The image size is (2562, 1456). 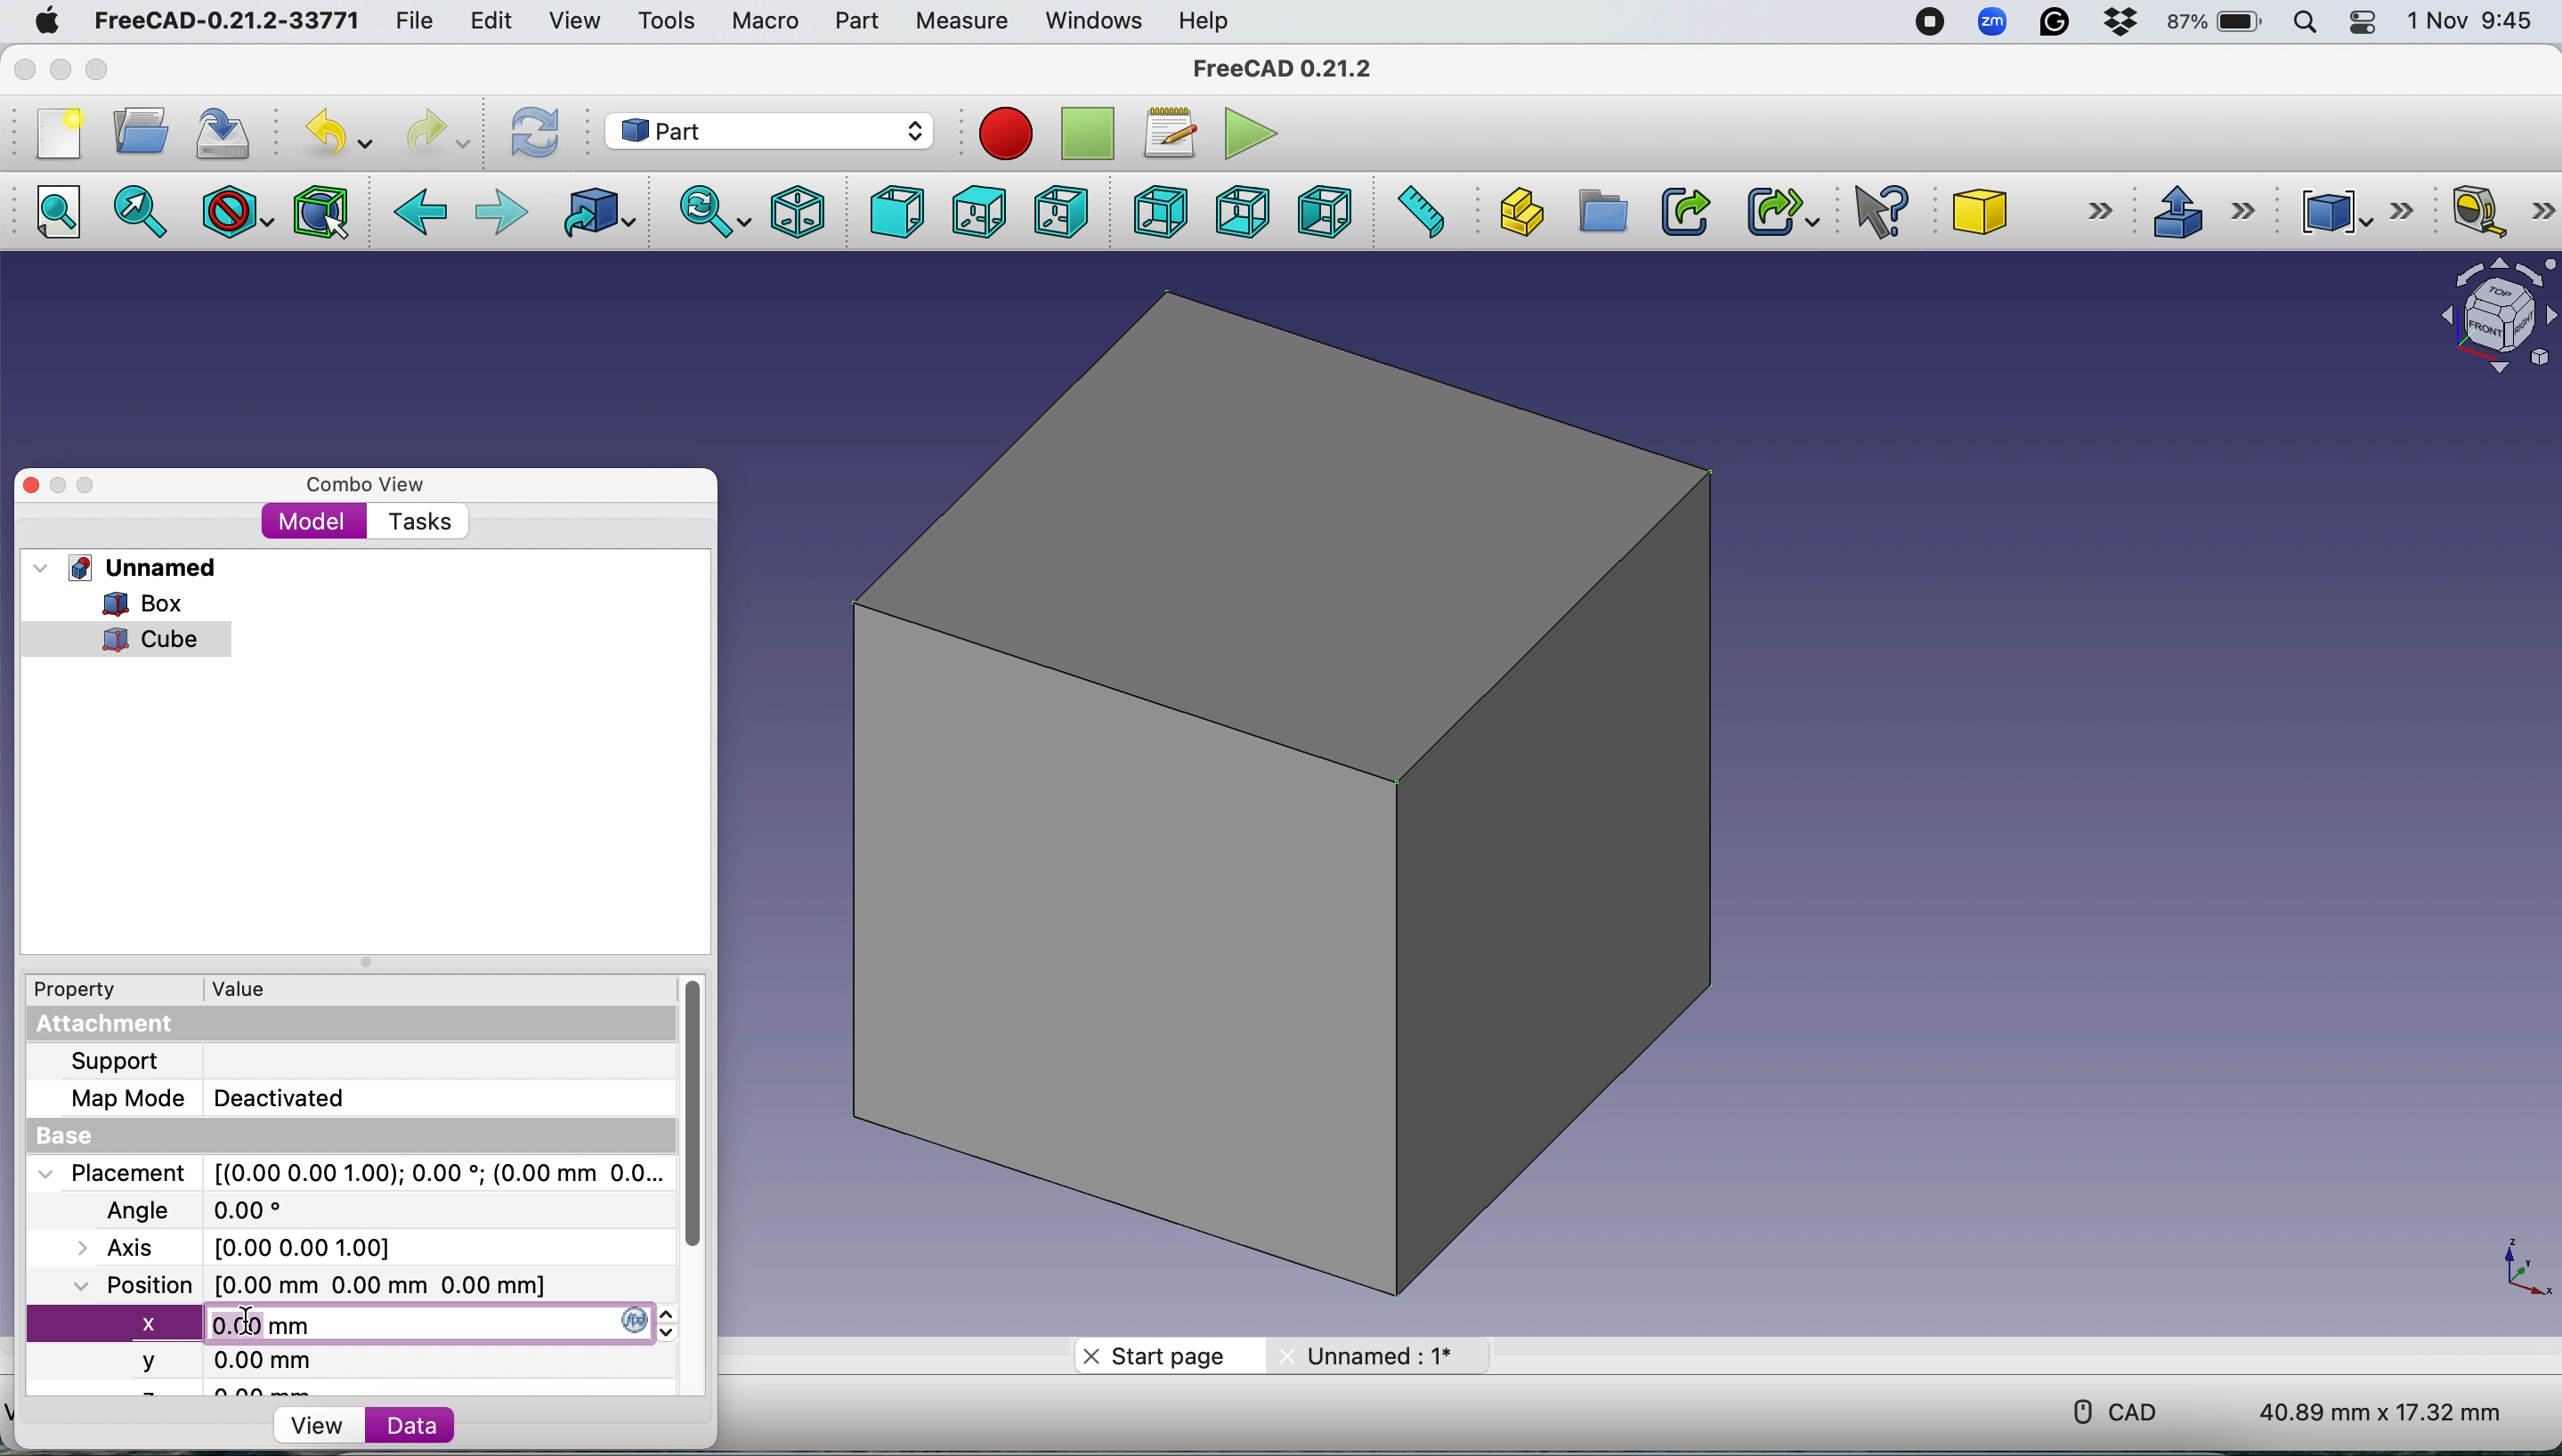 I want to click on cursor, so click(x=252, y=1326).